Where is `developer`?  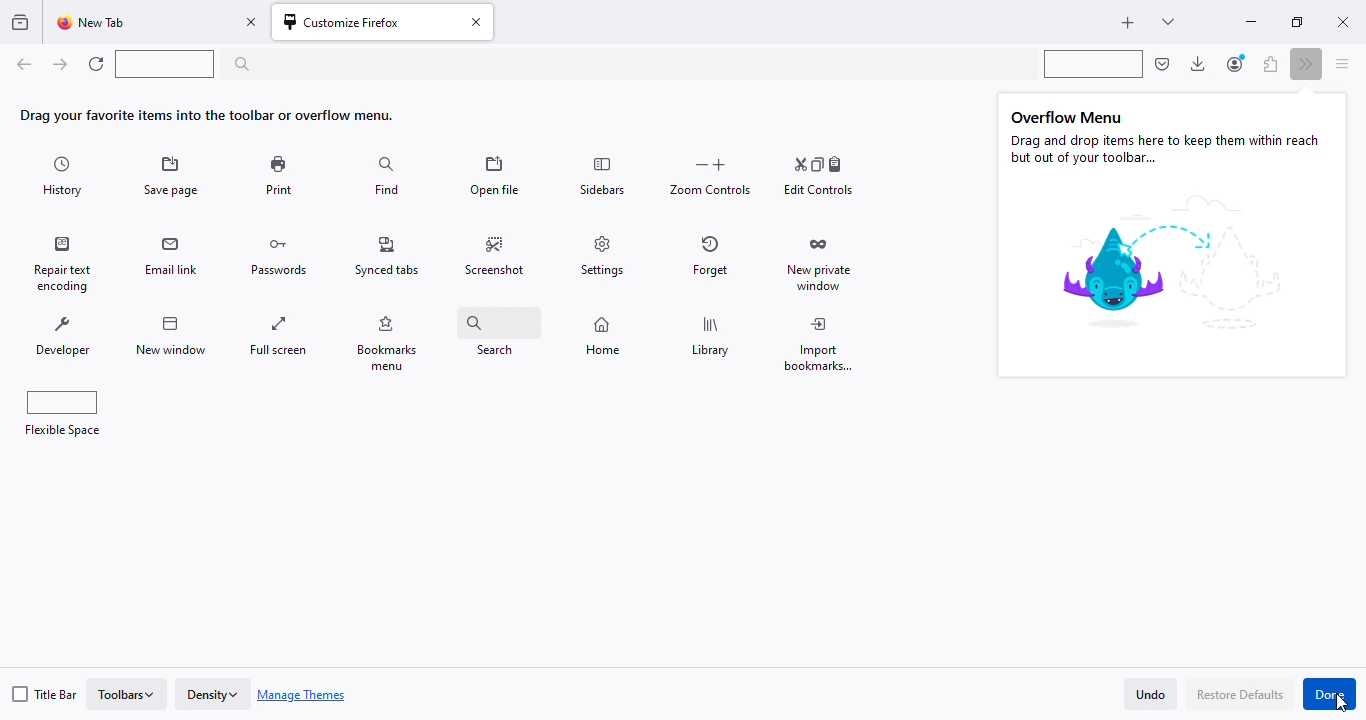 developer is located at coordinates (62, 338).